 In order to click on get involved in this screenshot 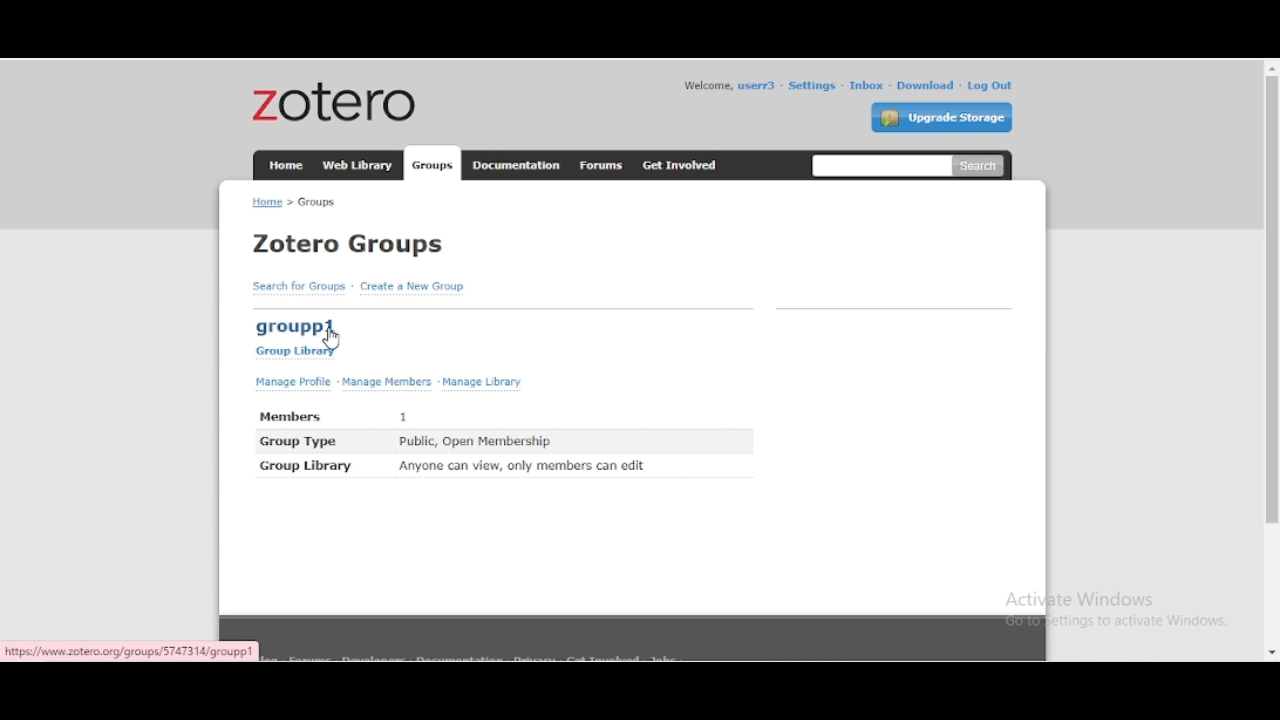, I will do `click(681, 165)`.